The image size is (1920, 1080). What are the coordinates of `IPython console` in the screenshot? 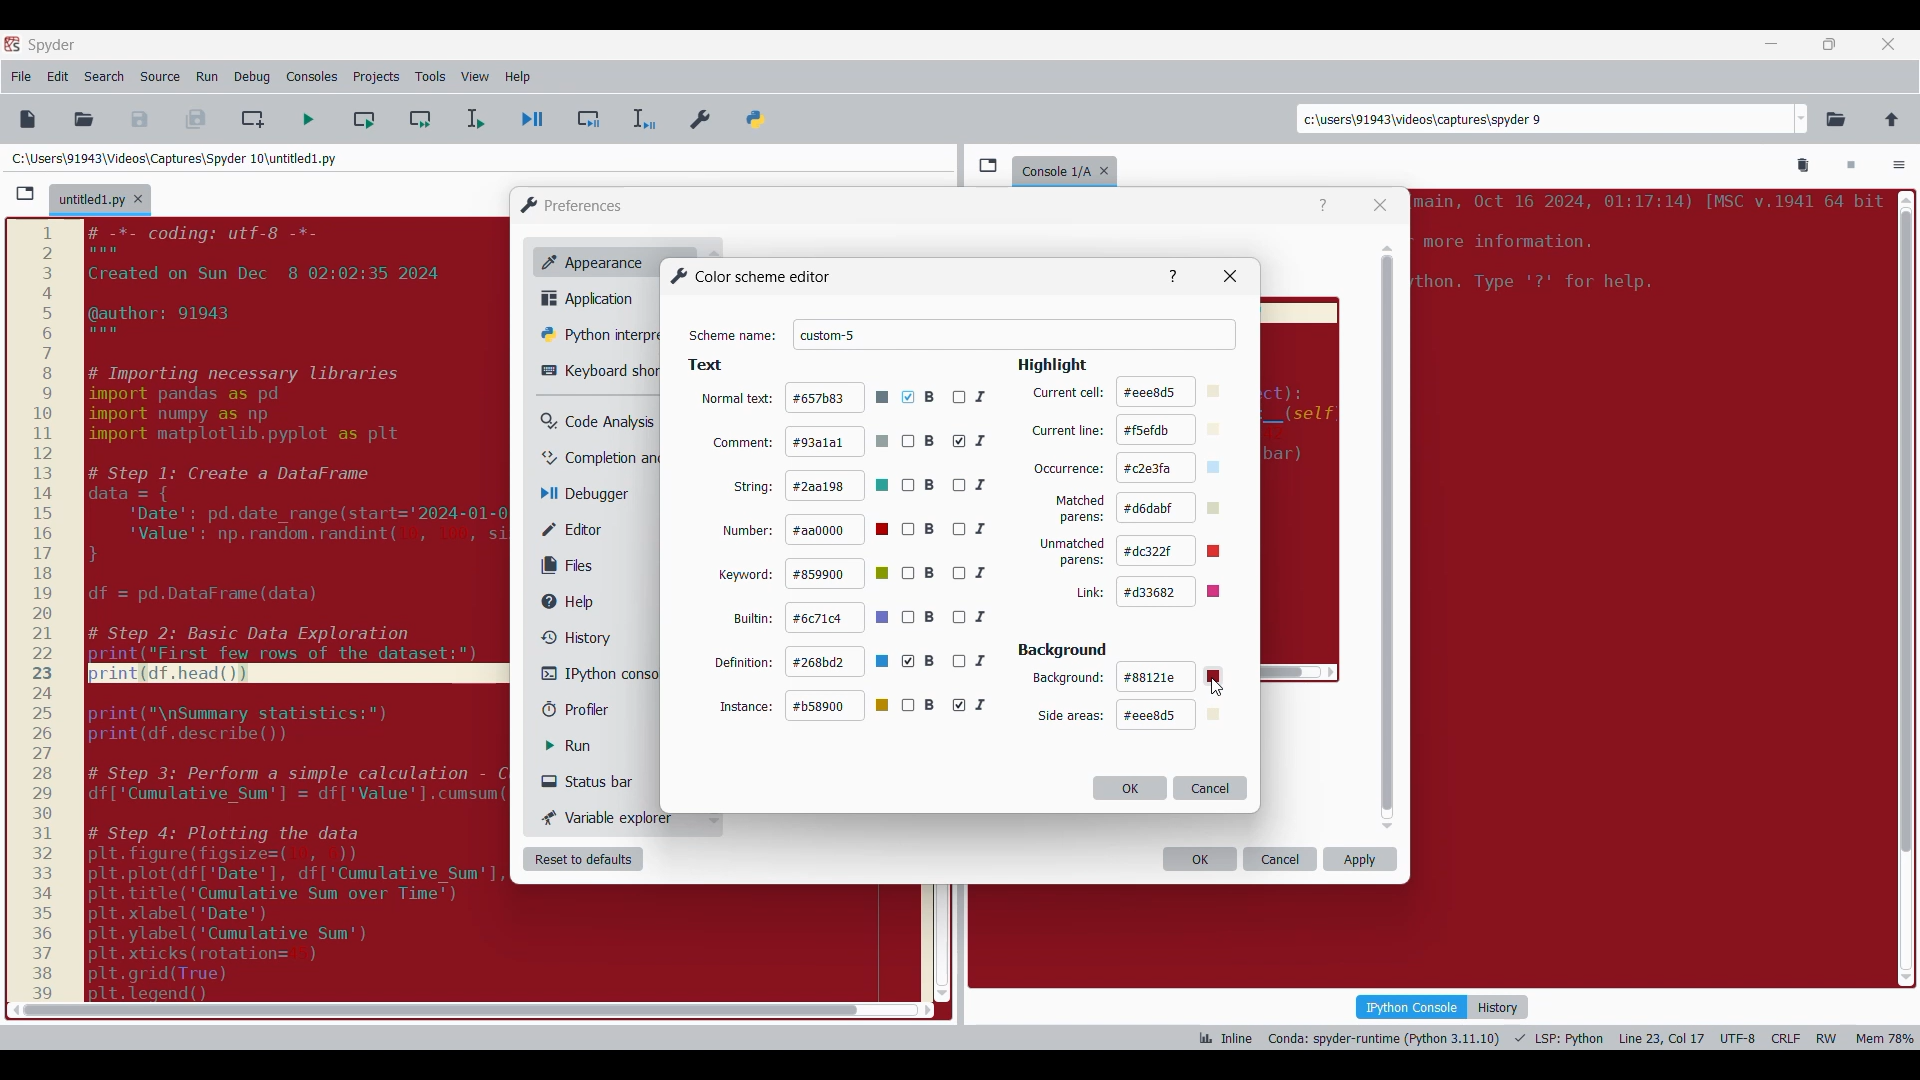 It's located at (599, 673).